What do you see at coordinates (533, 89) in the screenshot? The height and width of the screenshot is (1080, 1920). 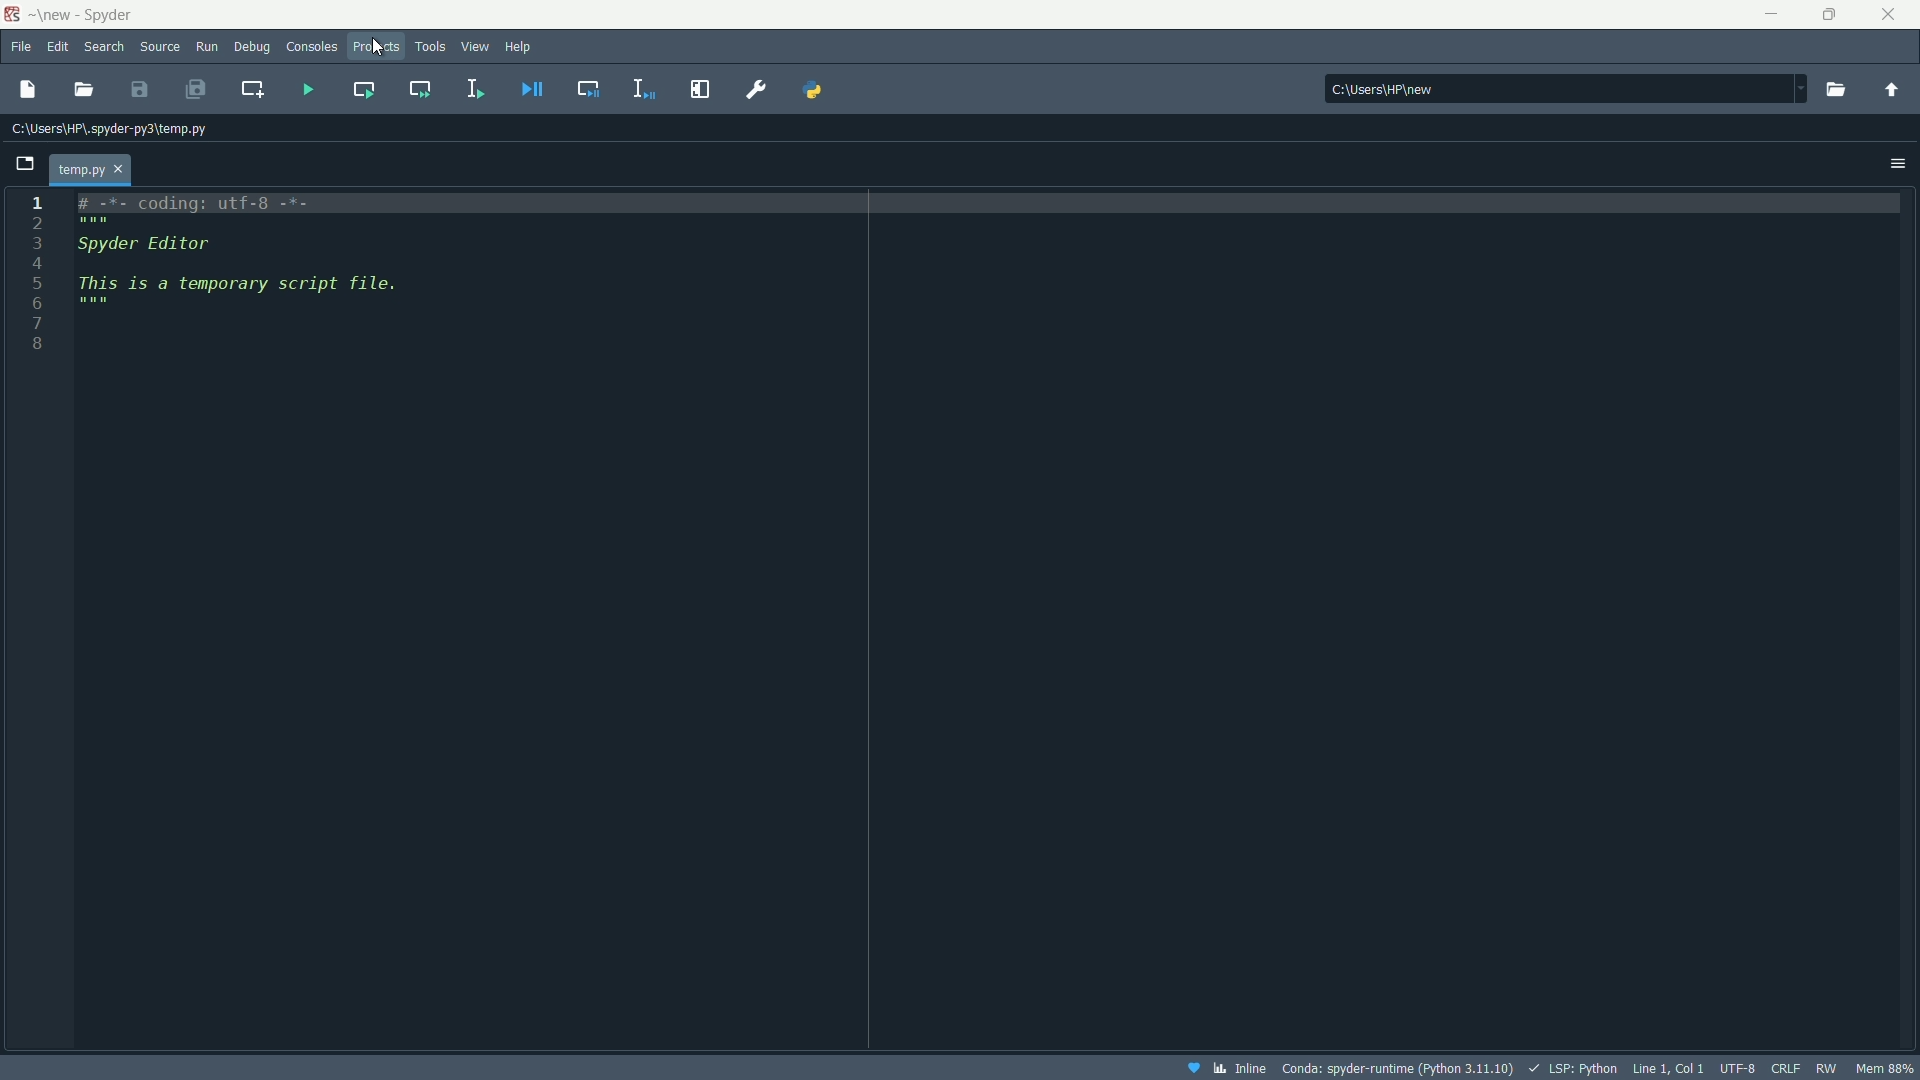 I see `Debug file` at bounding box center [533, 89].